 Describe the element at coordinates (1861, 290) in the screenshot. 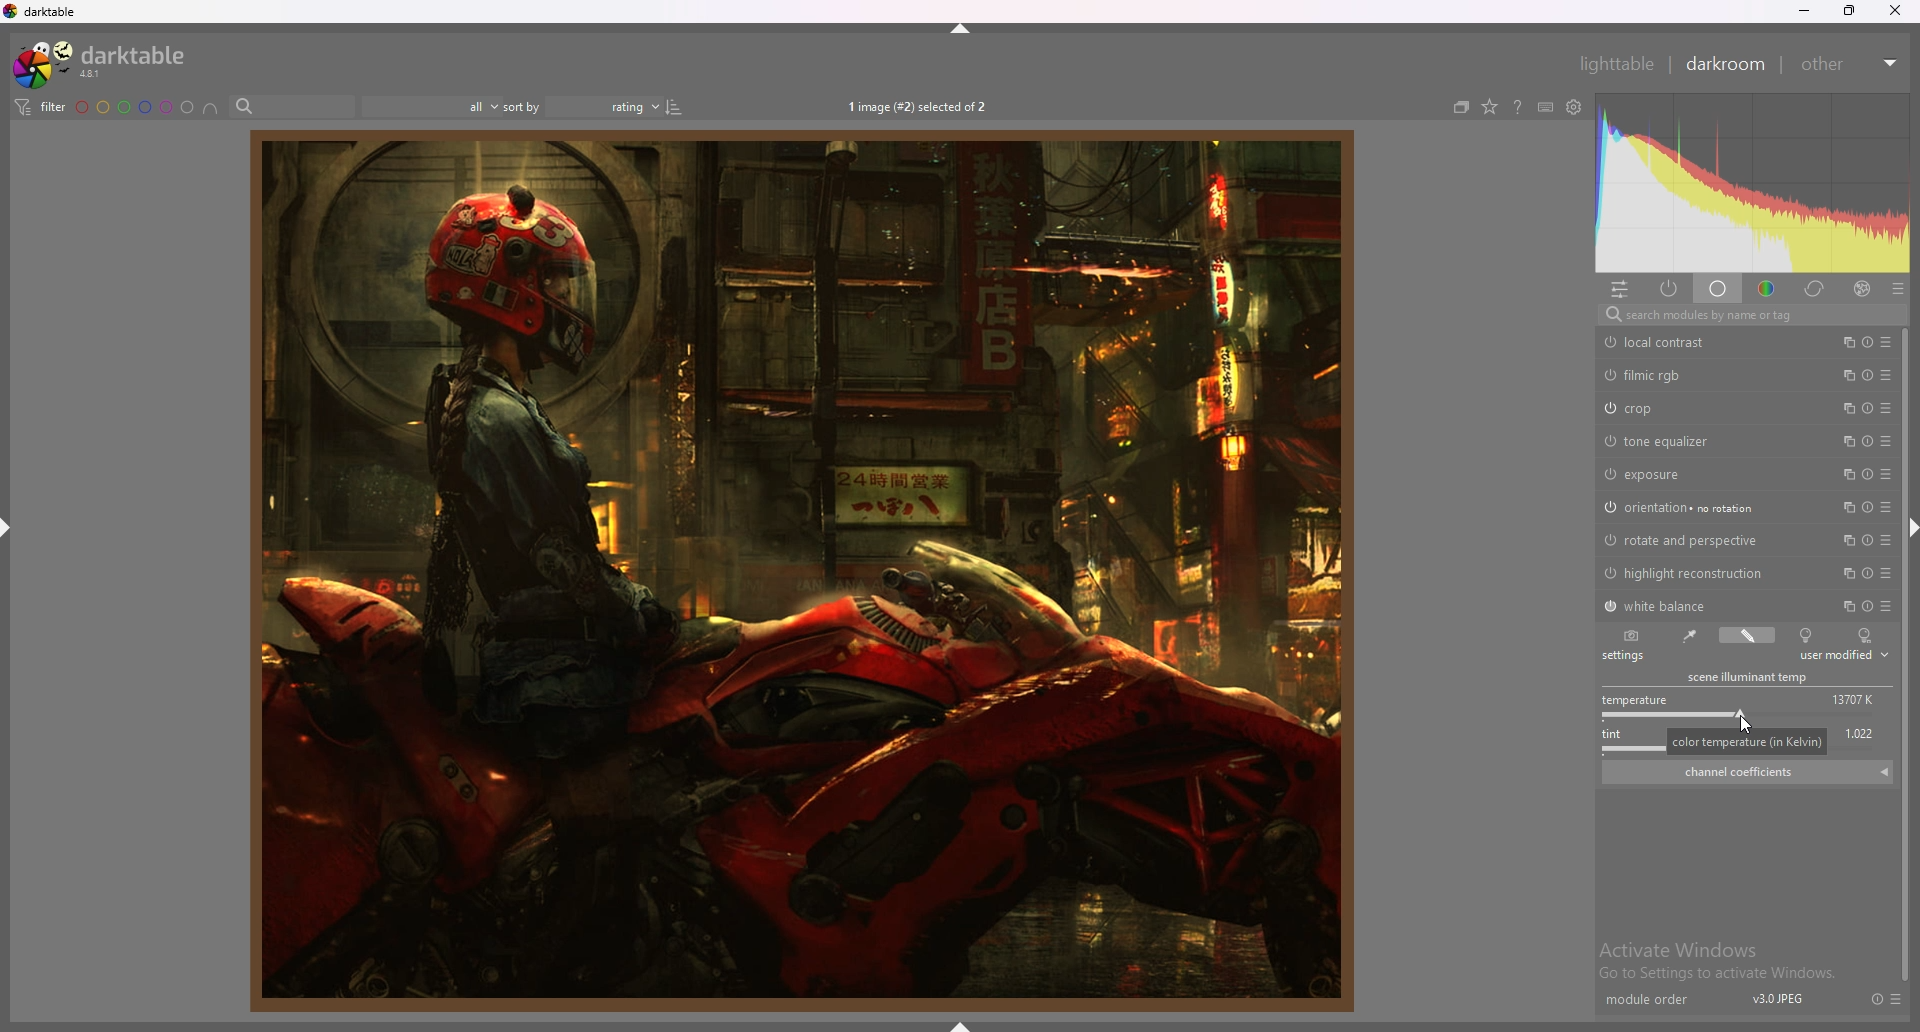

I see `effect` at that location.